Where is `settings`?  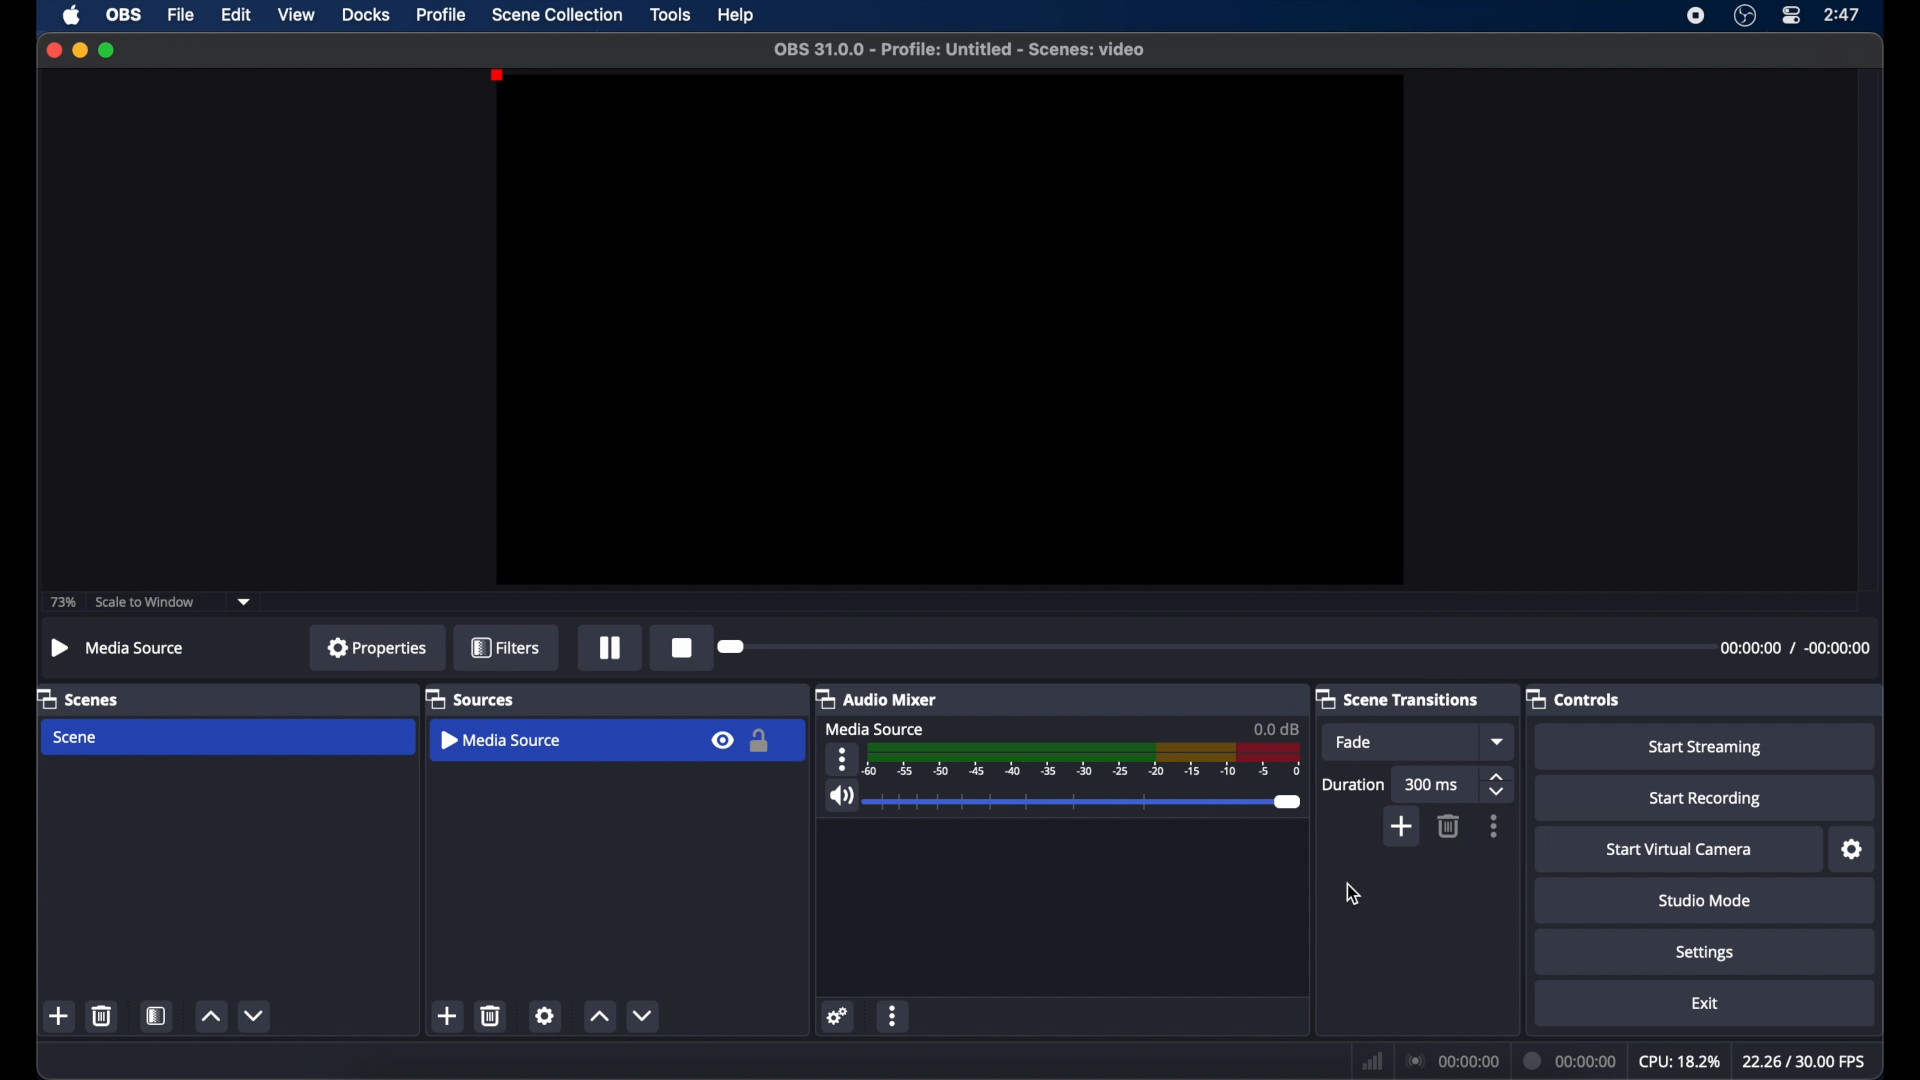
settings is located at coordinates (839, 1016).